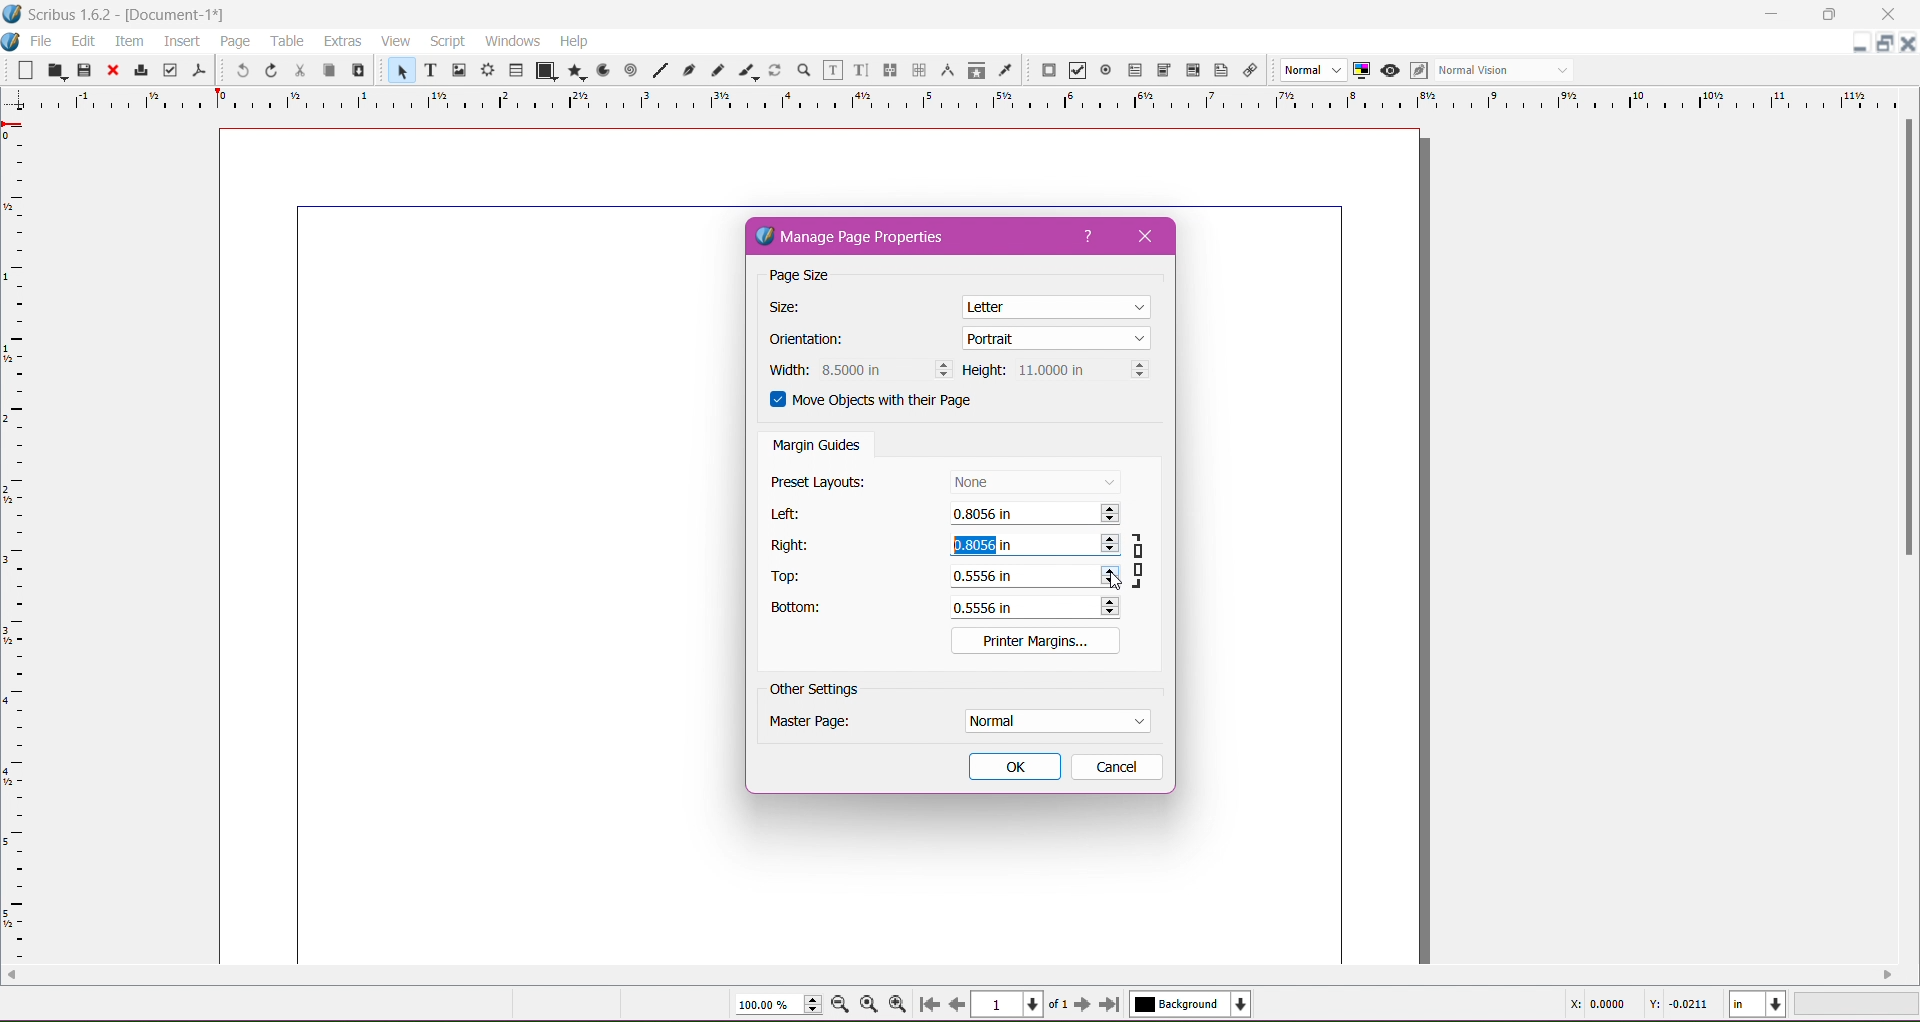  Describe the element at coordinates (1048, 71) in the screenshot. I see `PDF Push Button` at that location.